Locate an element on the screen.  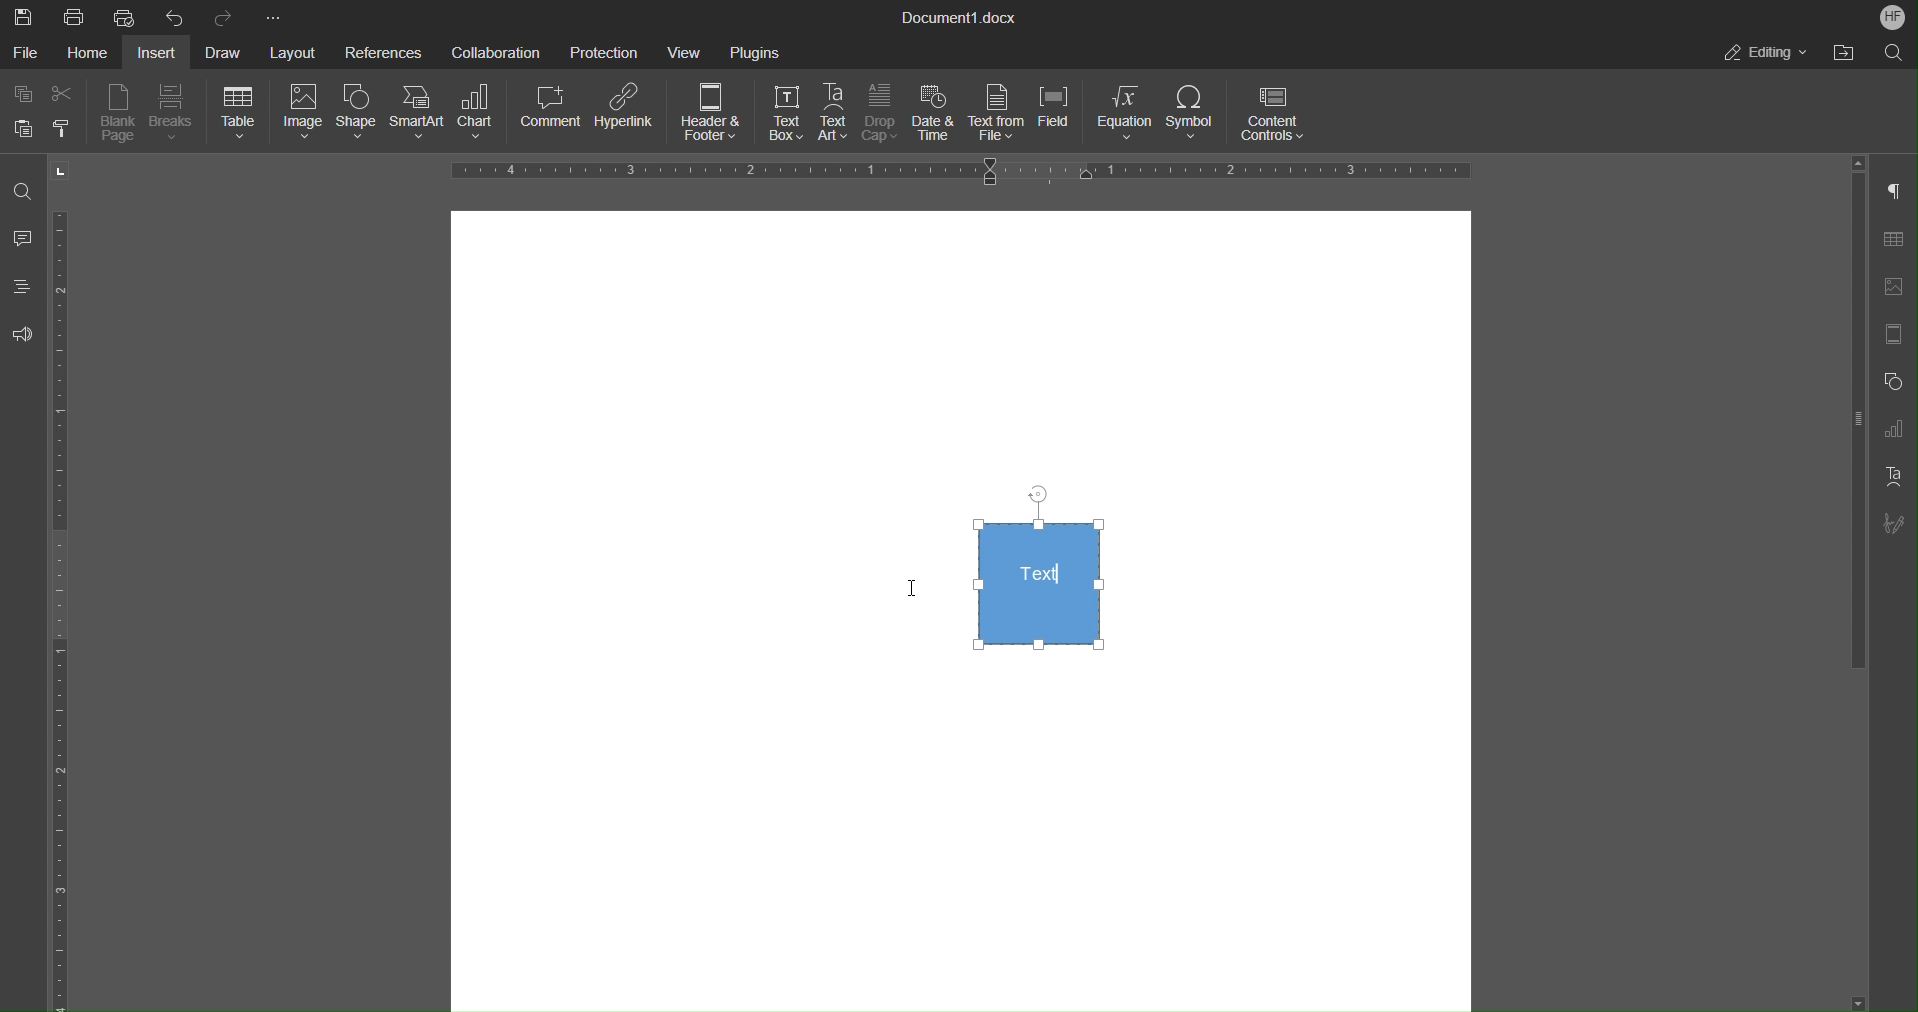
Quick Print is located at coordinates (125, 17).